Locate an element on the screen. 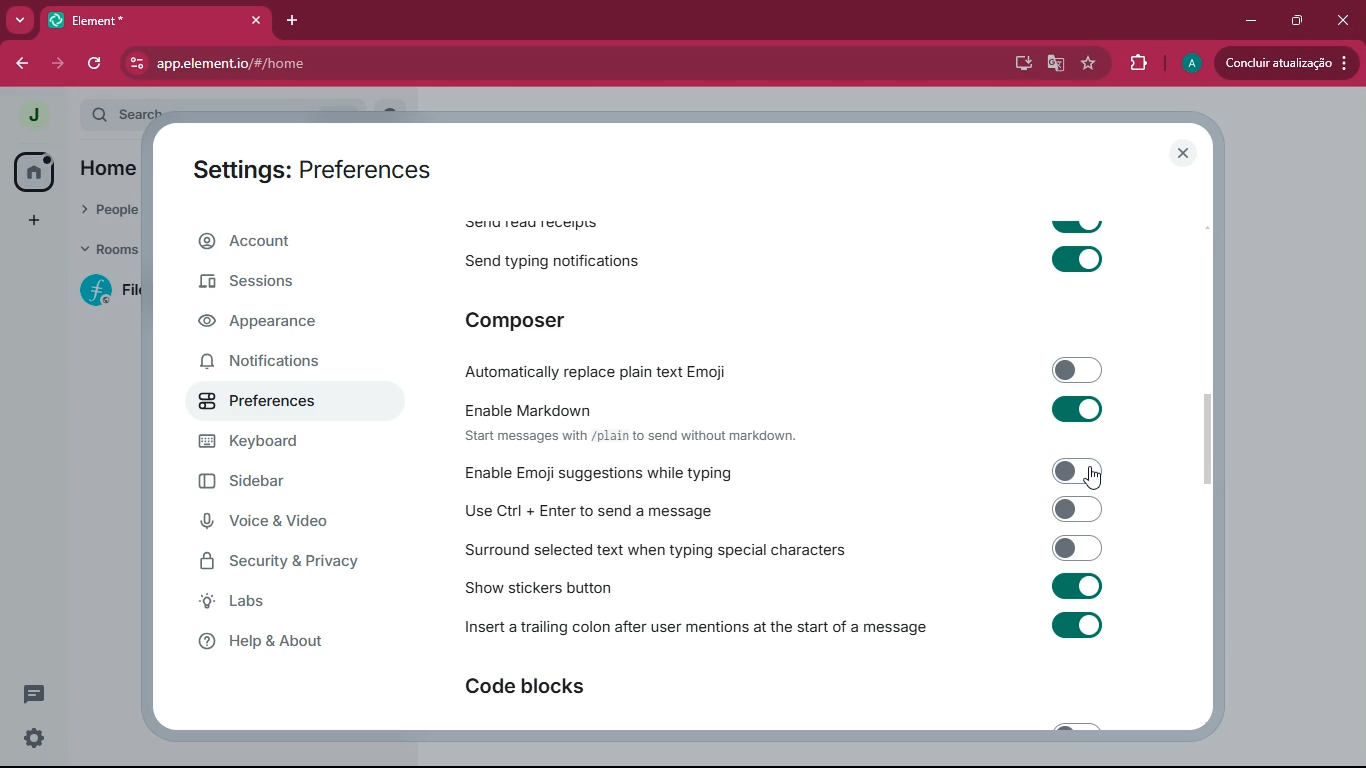 Image resolution: width=1366 pixels, height=768 pixels. notifications is located at coordinates (277, 359).